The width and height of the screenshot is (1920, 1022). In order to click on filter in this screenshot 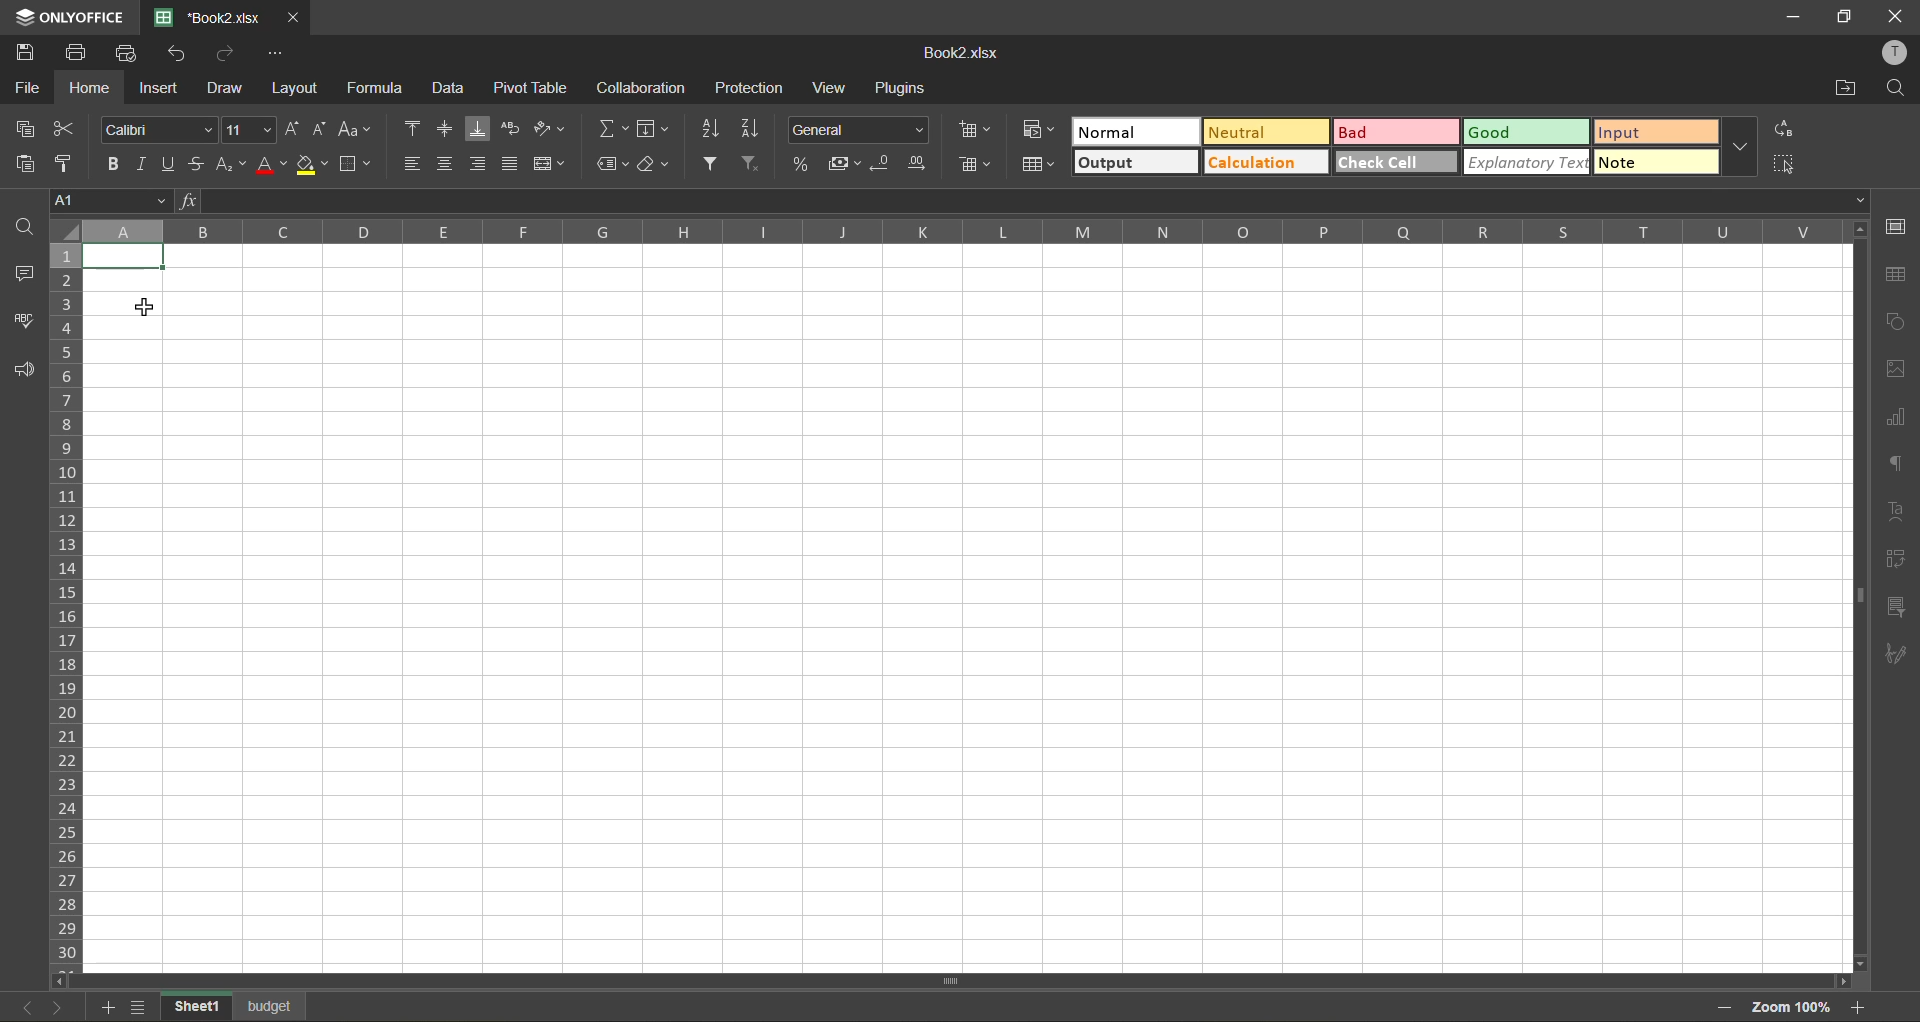, I will do `click(714, 164)`.